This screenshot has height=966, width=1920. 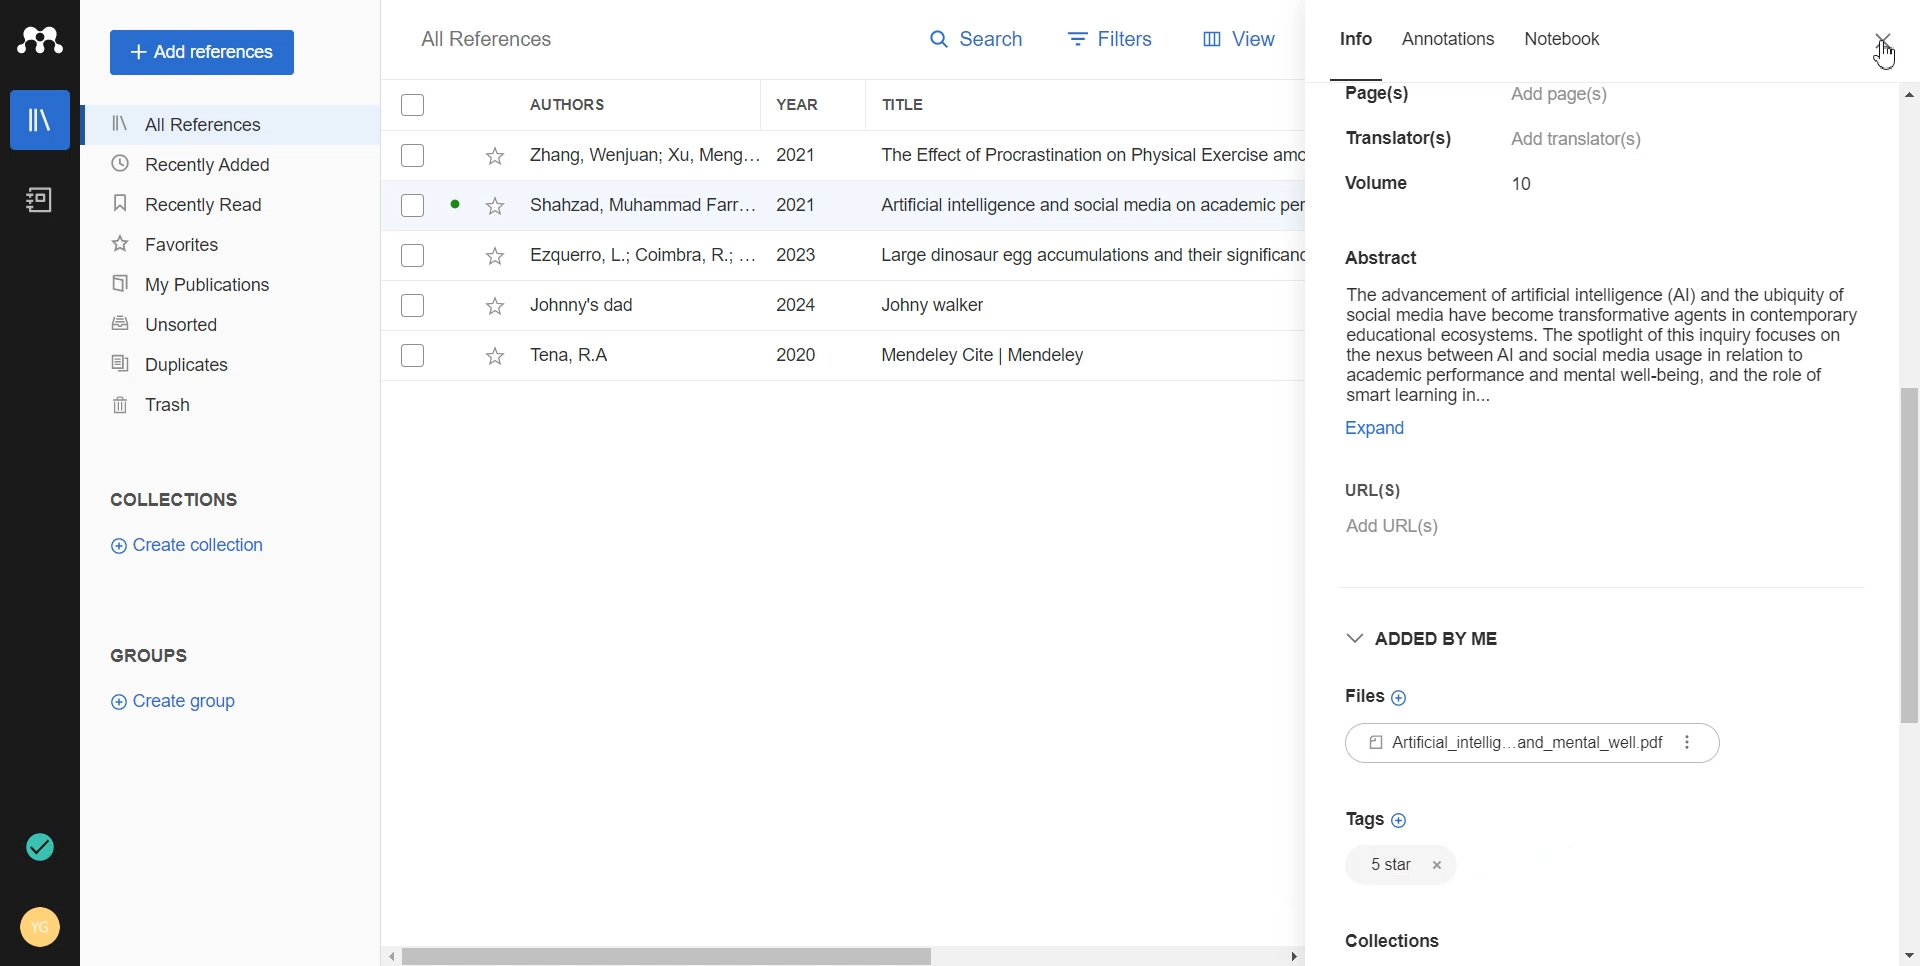 I want to click on Group, so click(x=150, y=654).